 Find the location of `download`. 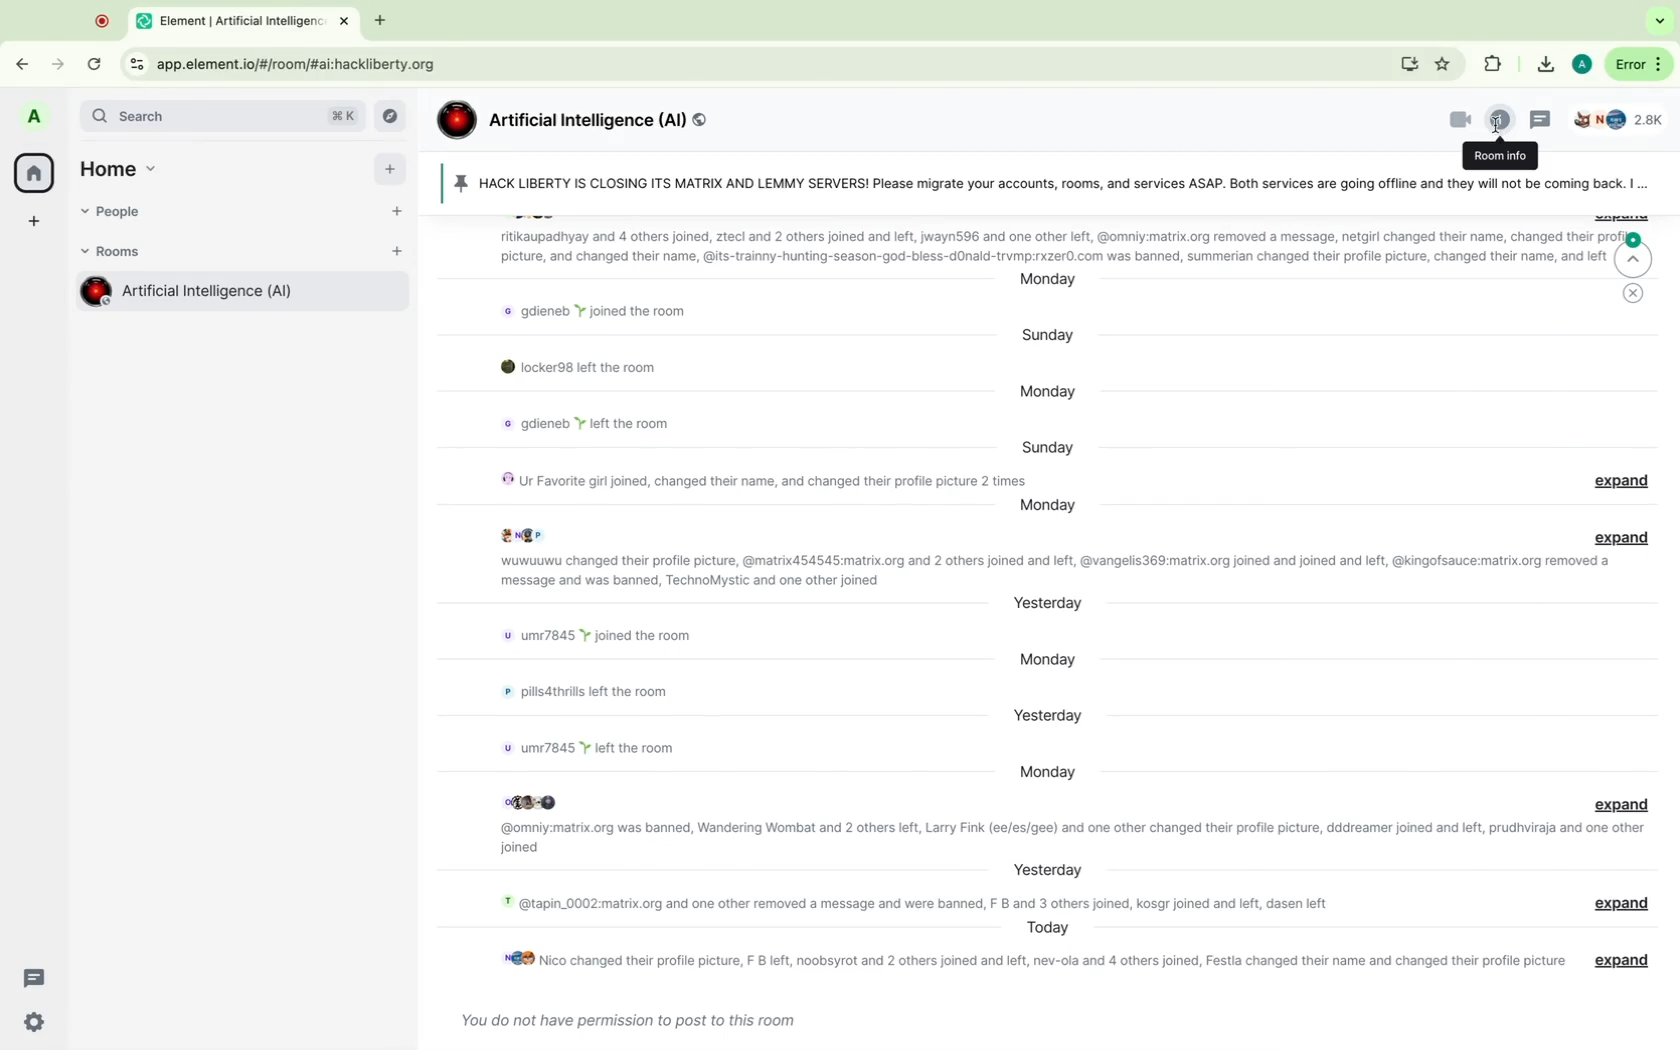

download is located at coordinates (1543, 65).